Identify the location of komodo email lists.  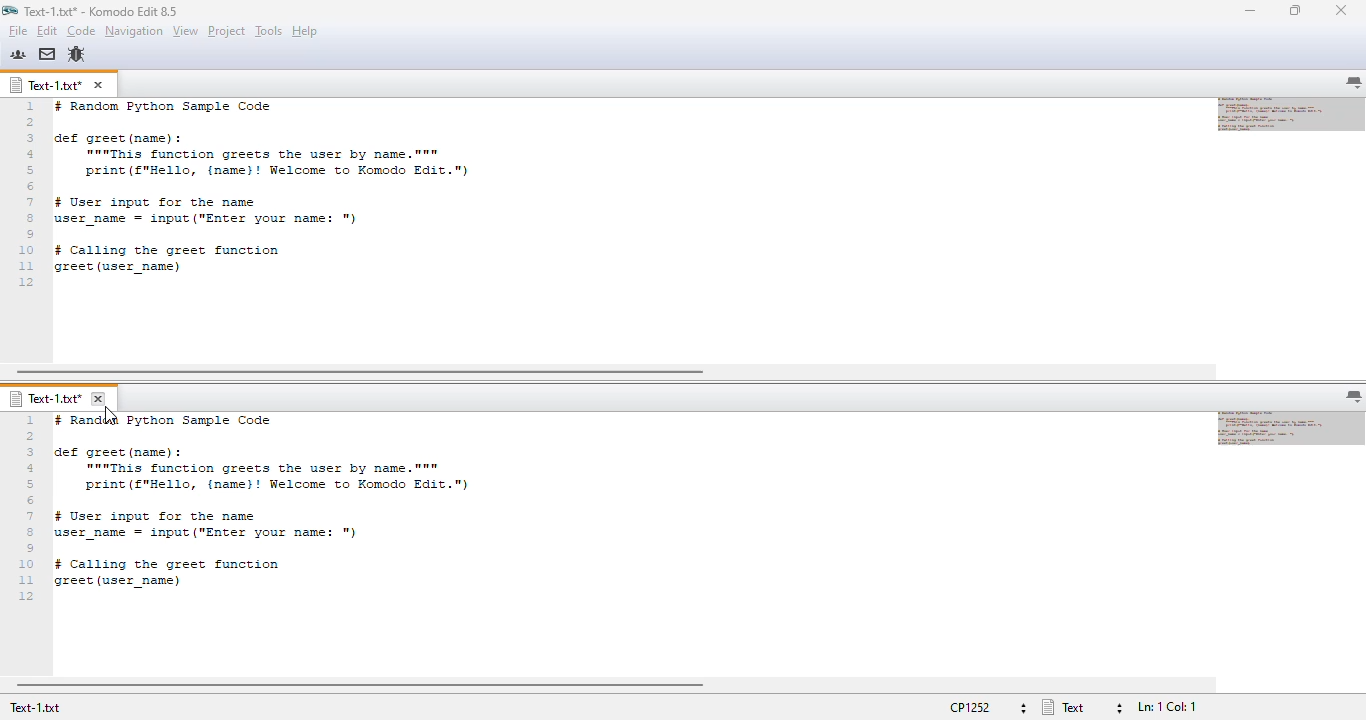
(48, 55).